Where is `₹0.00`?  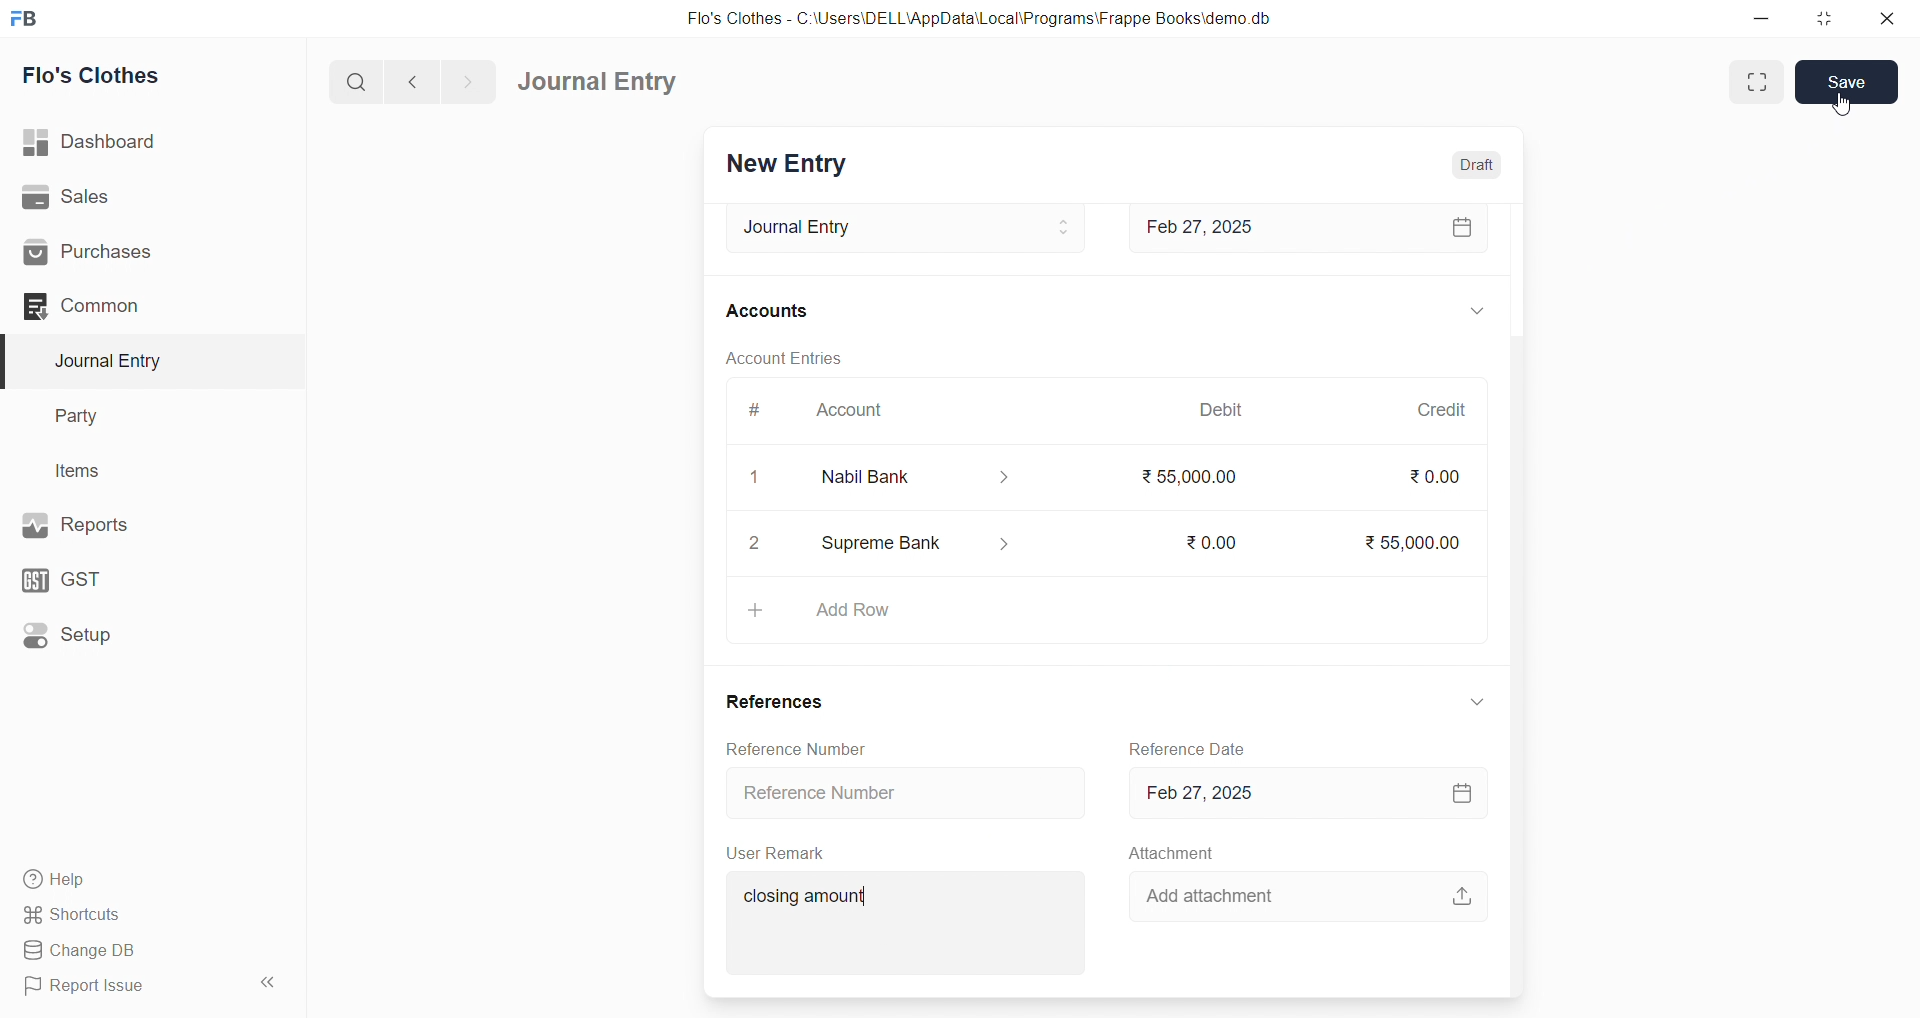
₹0.00 is located at coordinates (1205, 541).